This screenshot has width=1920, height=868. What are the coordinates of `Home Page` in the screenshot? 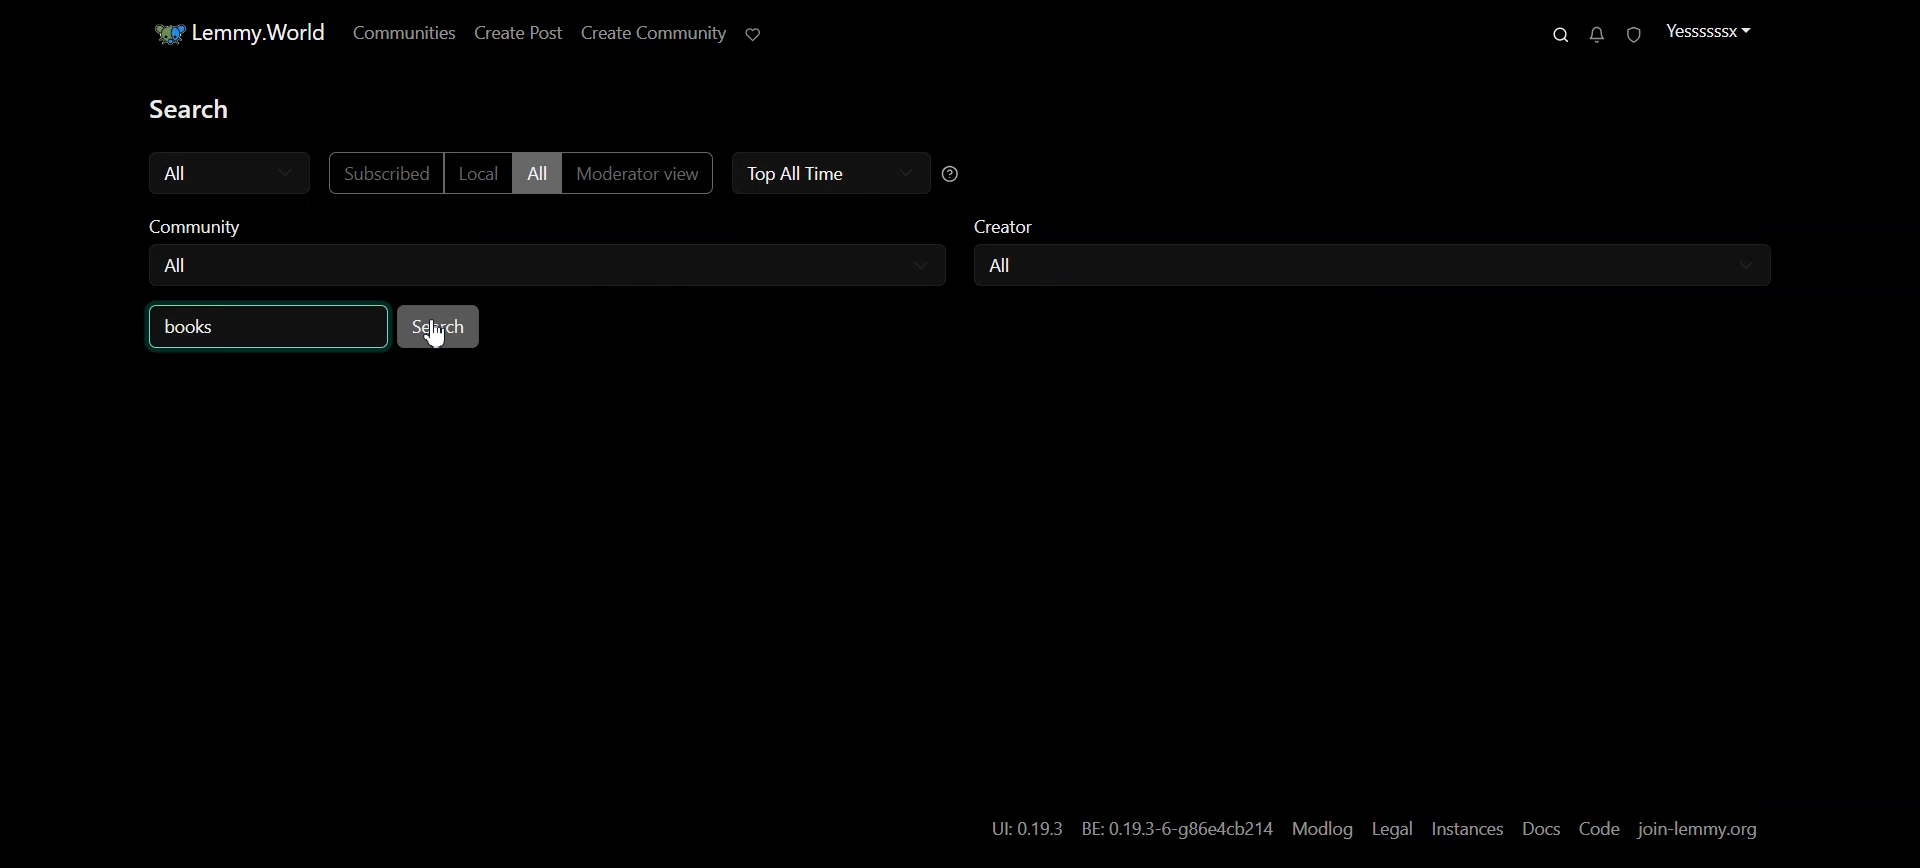 It's located at (228, 32).